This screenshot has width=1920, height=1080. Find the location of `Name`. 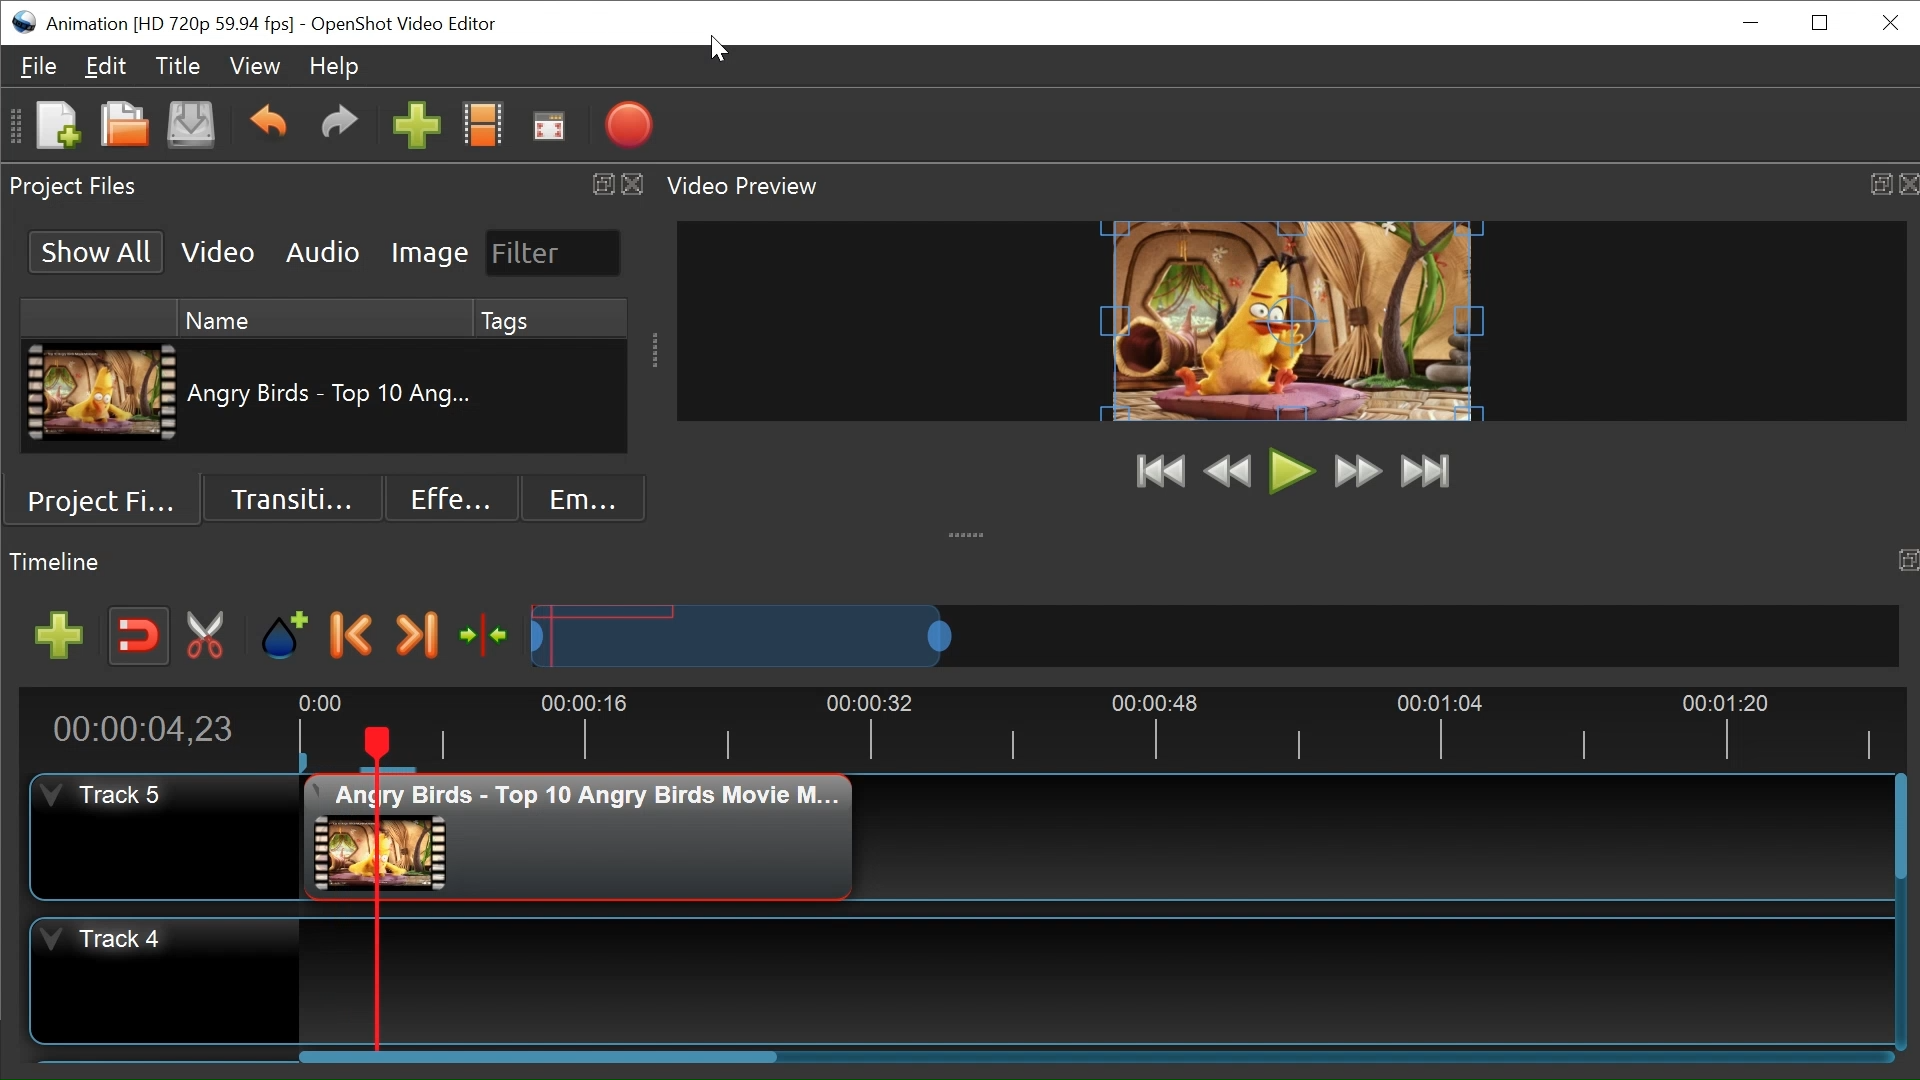

Name is located at coordinates (322, 316).